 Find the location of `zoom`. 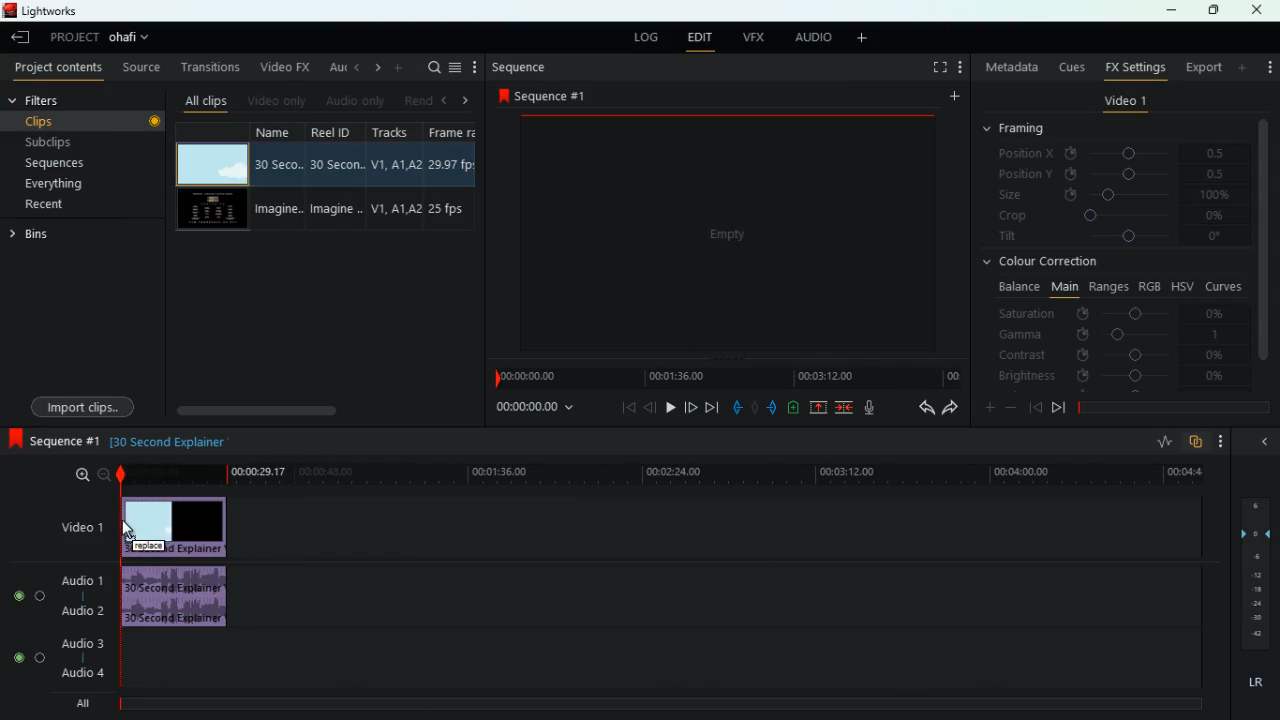

zoom is located at coordinates (90, 475).